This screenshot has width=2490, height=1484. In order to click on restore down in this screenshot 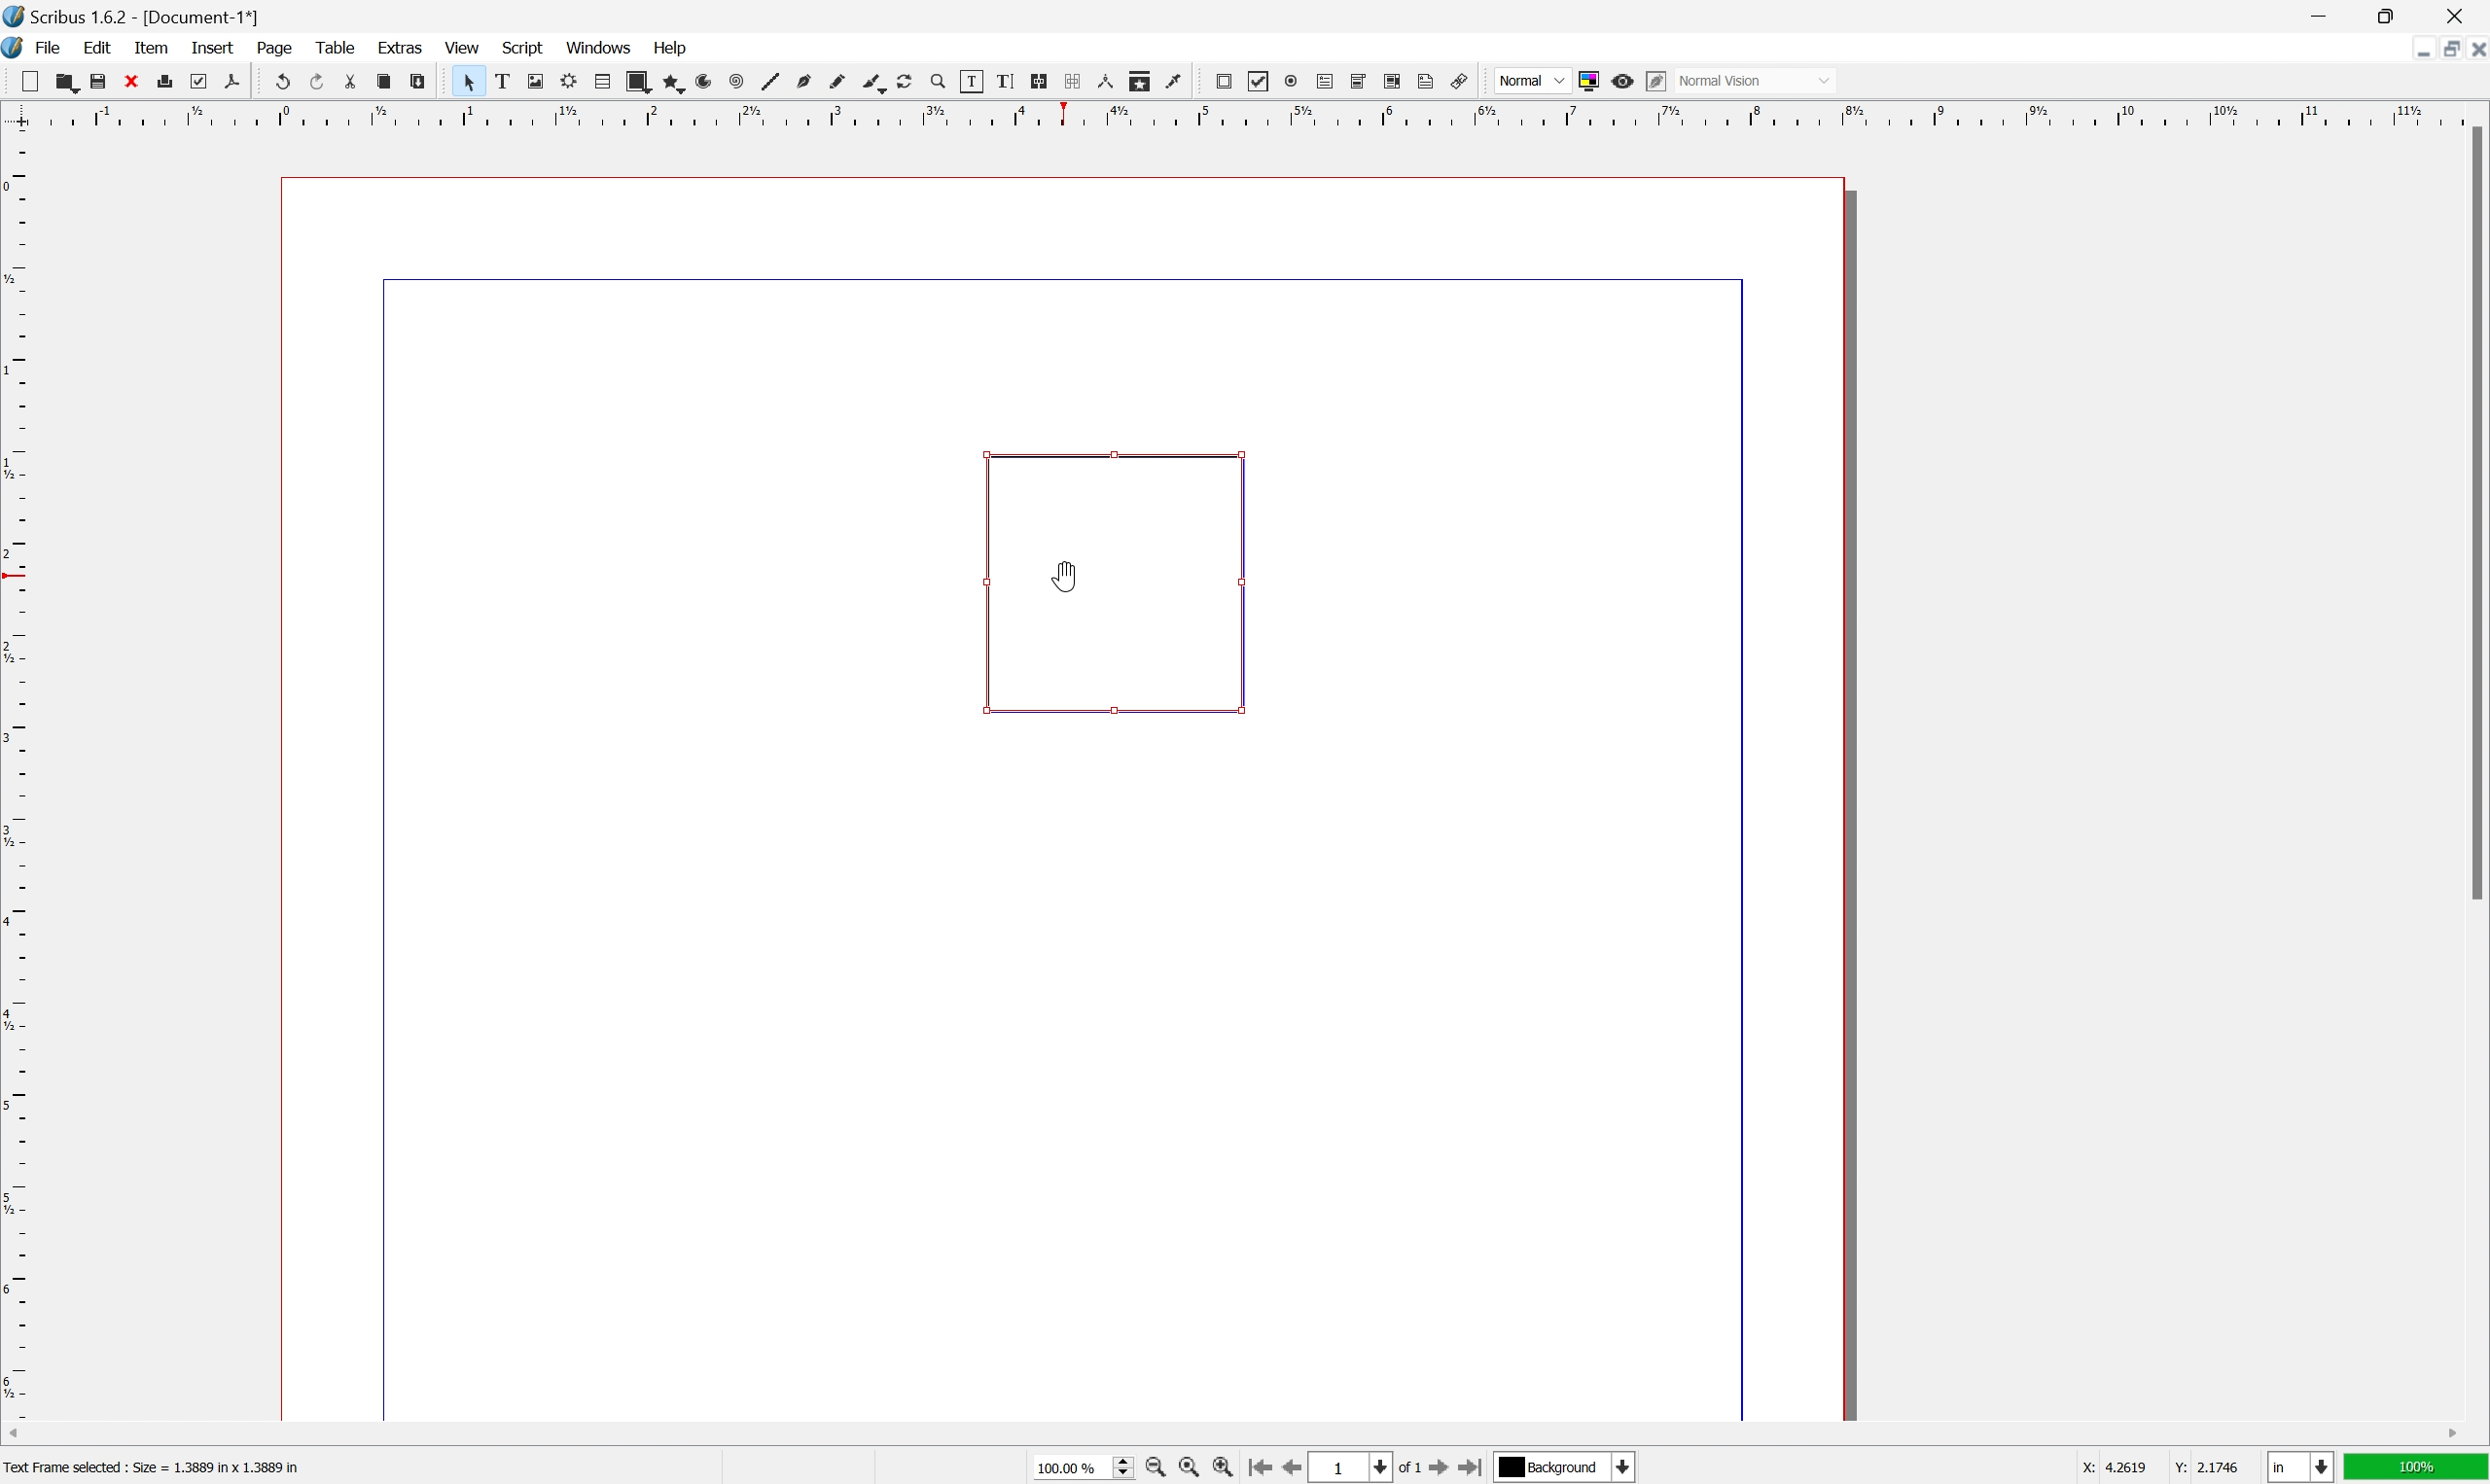, I will do `click(2389, 14)`.